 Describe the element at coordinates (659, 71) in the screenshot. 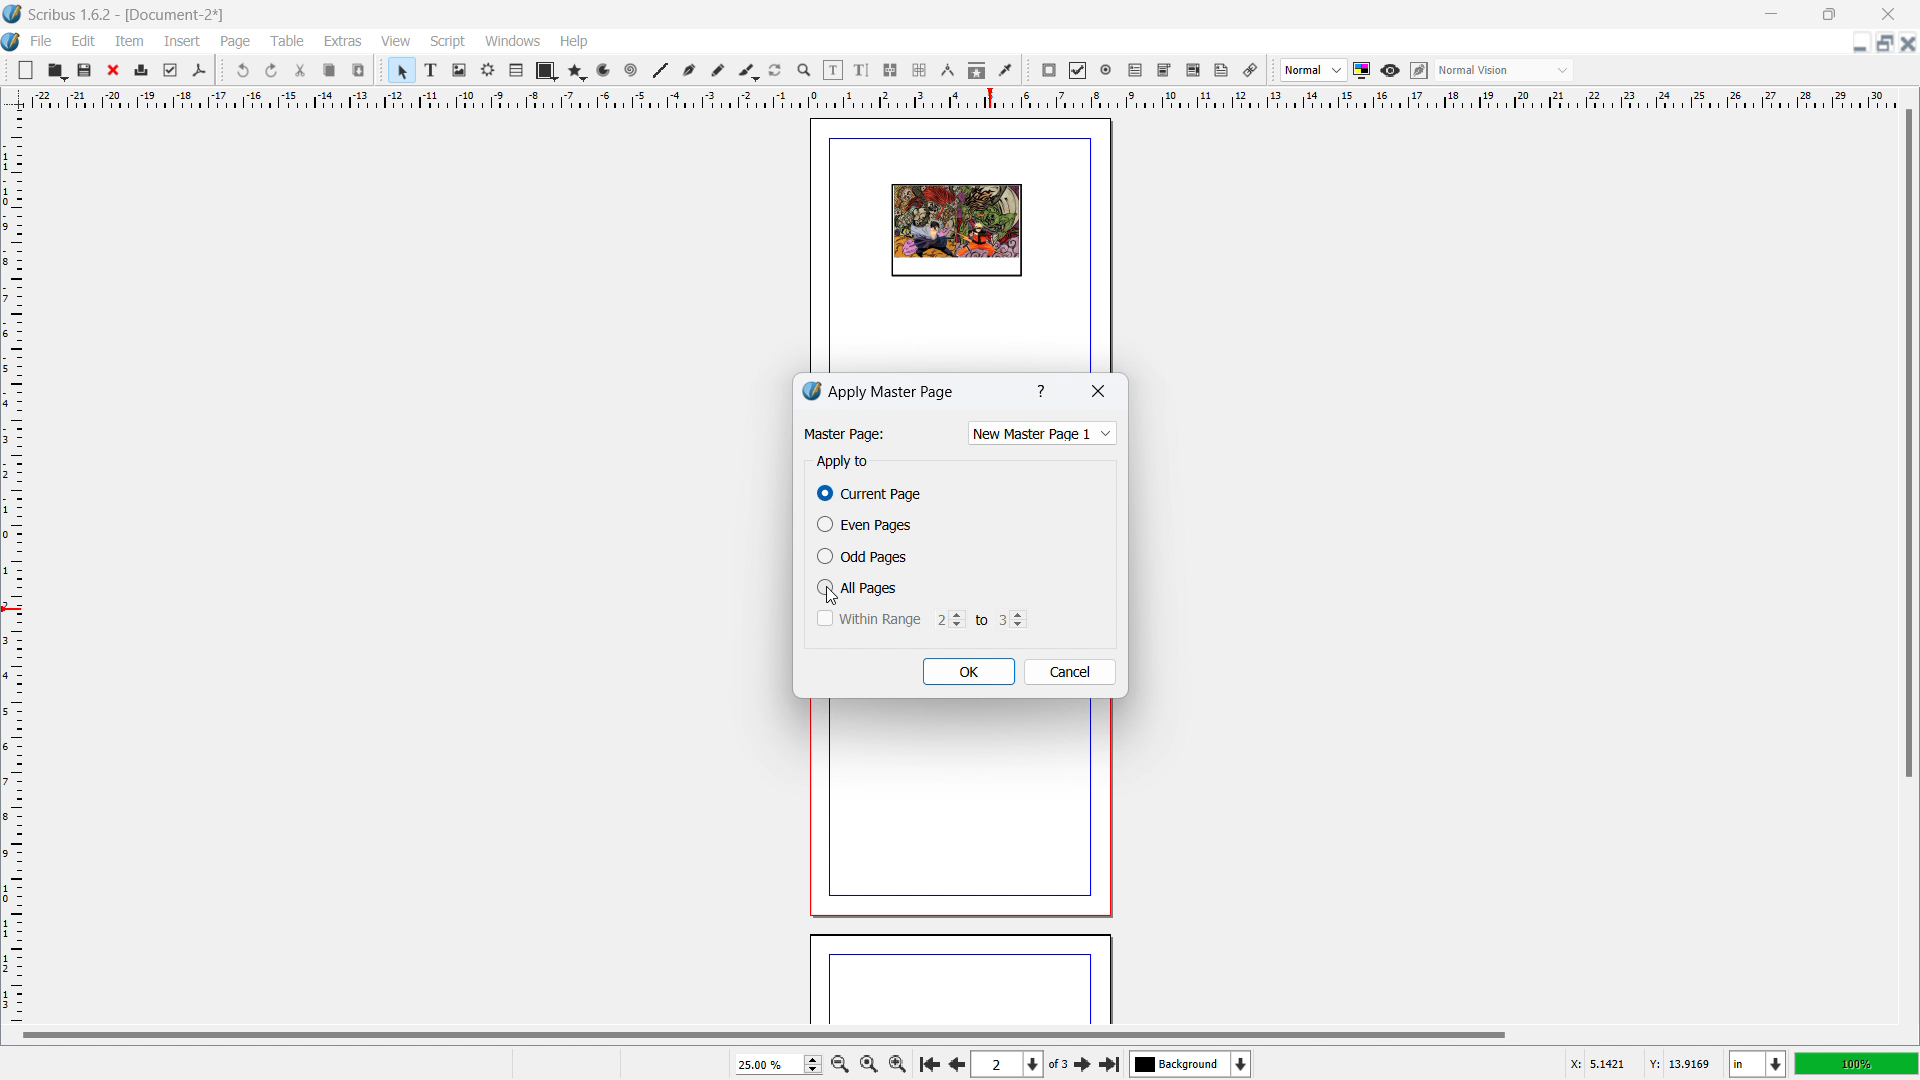

I see `line` at that location.